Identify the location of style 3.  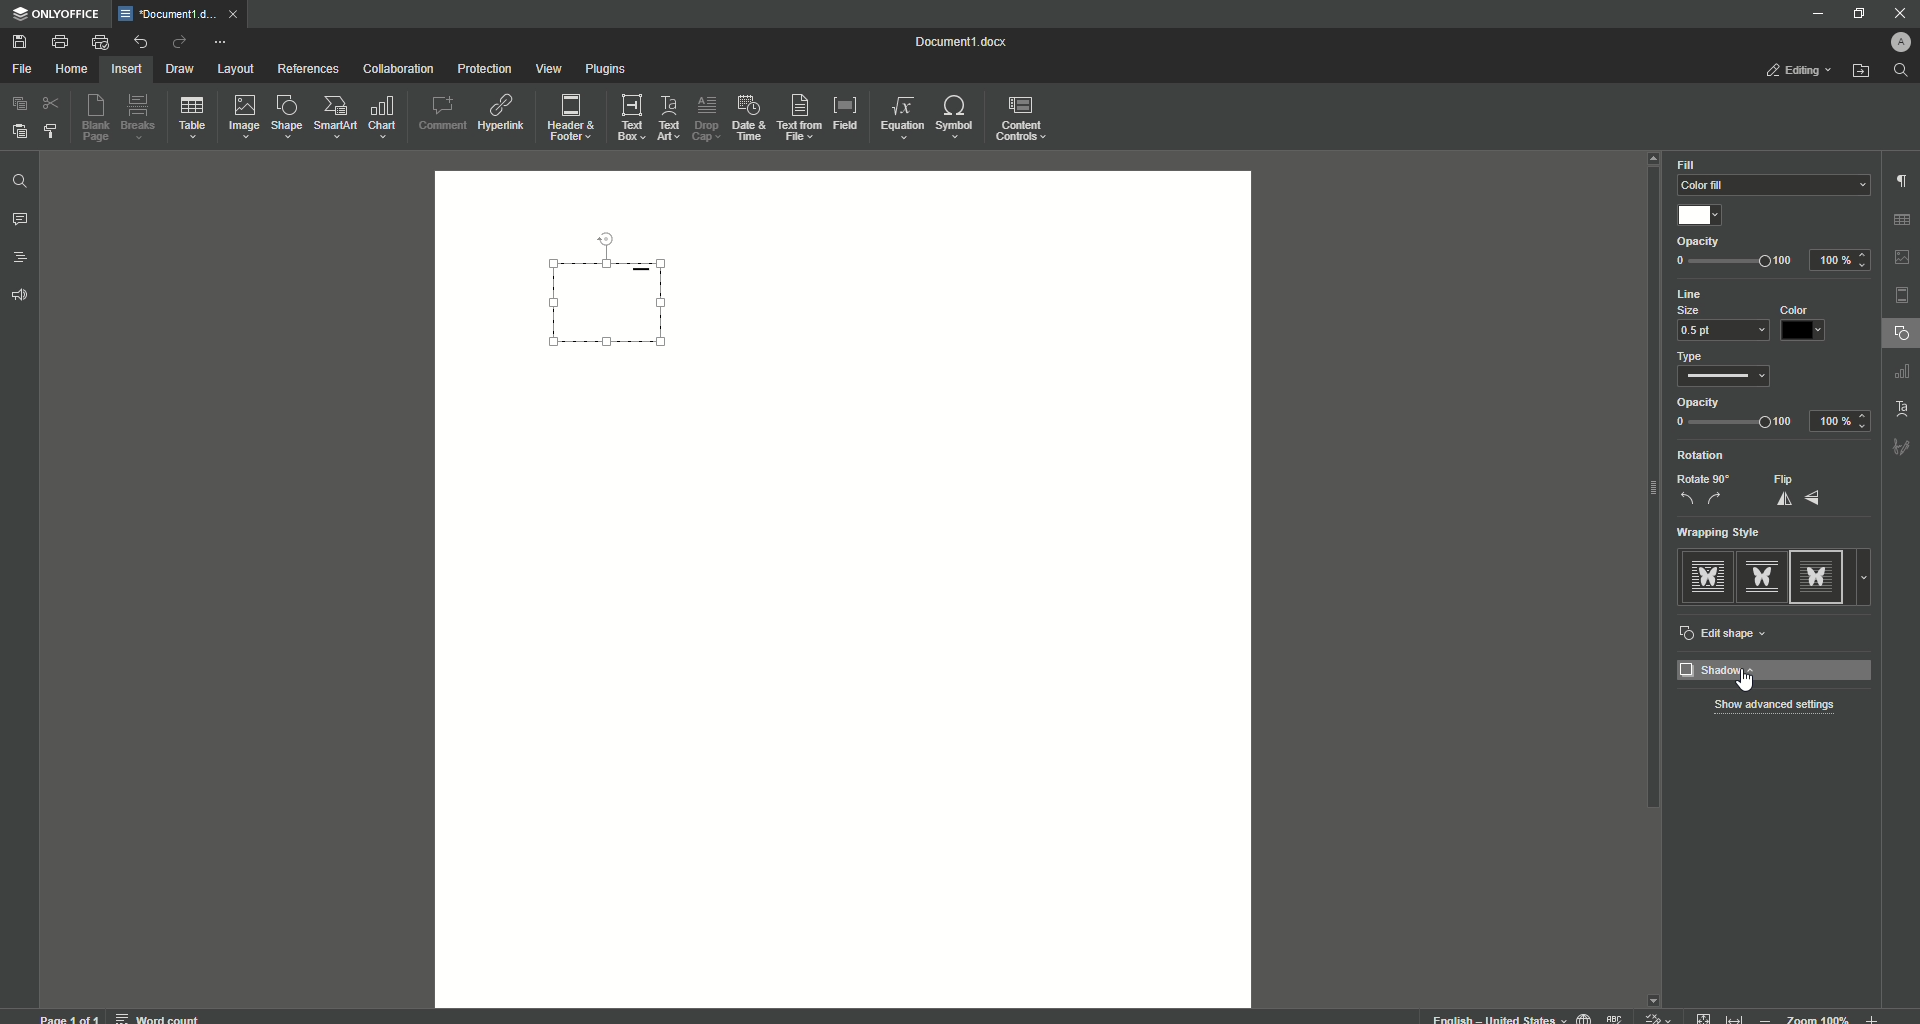
(1821, 576).